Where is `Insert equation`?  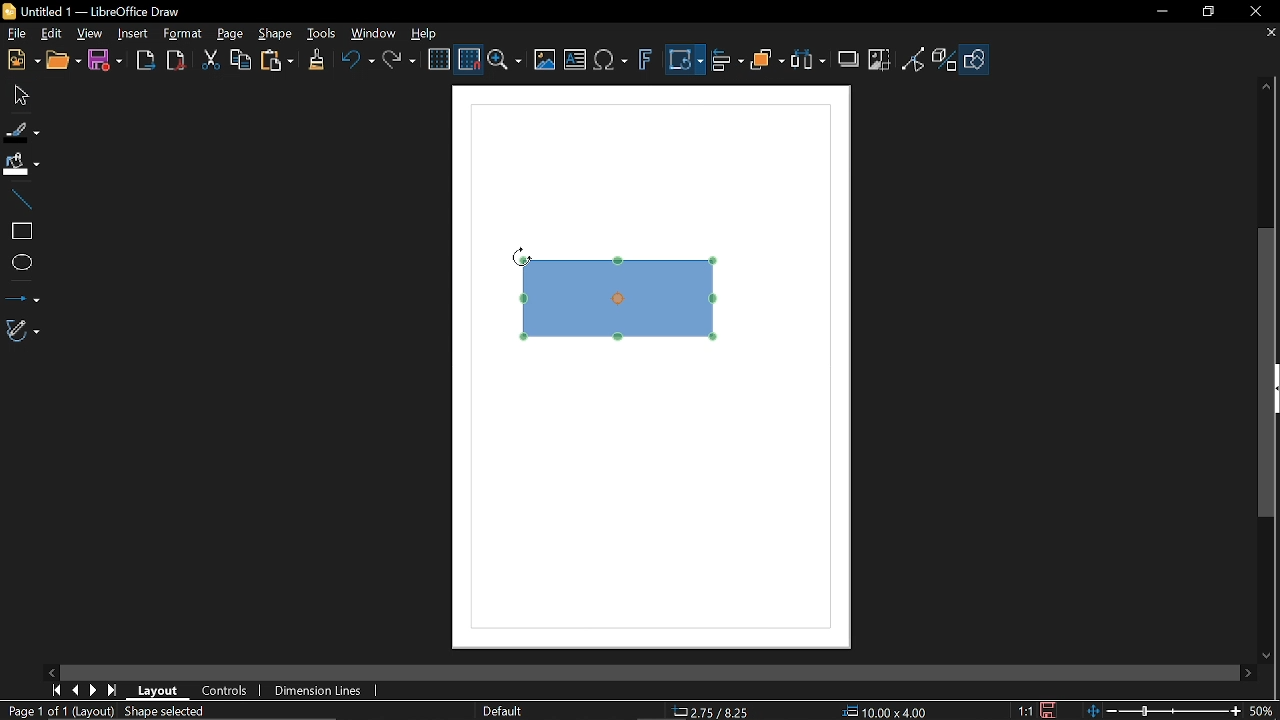 Insert equation is located at coordinates (610, 63).